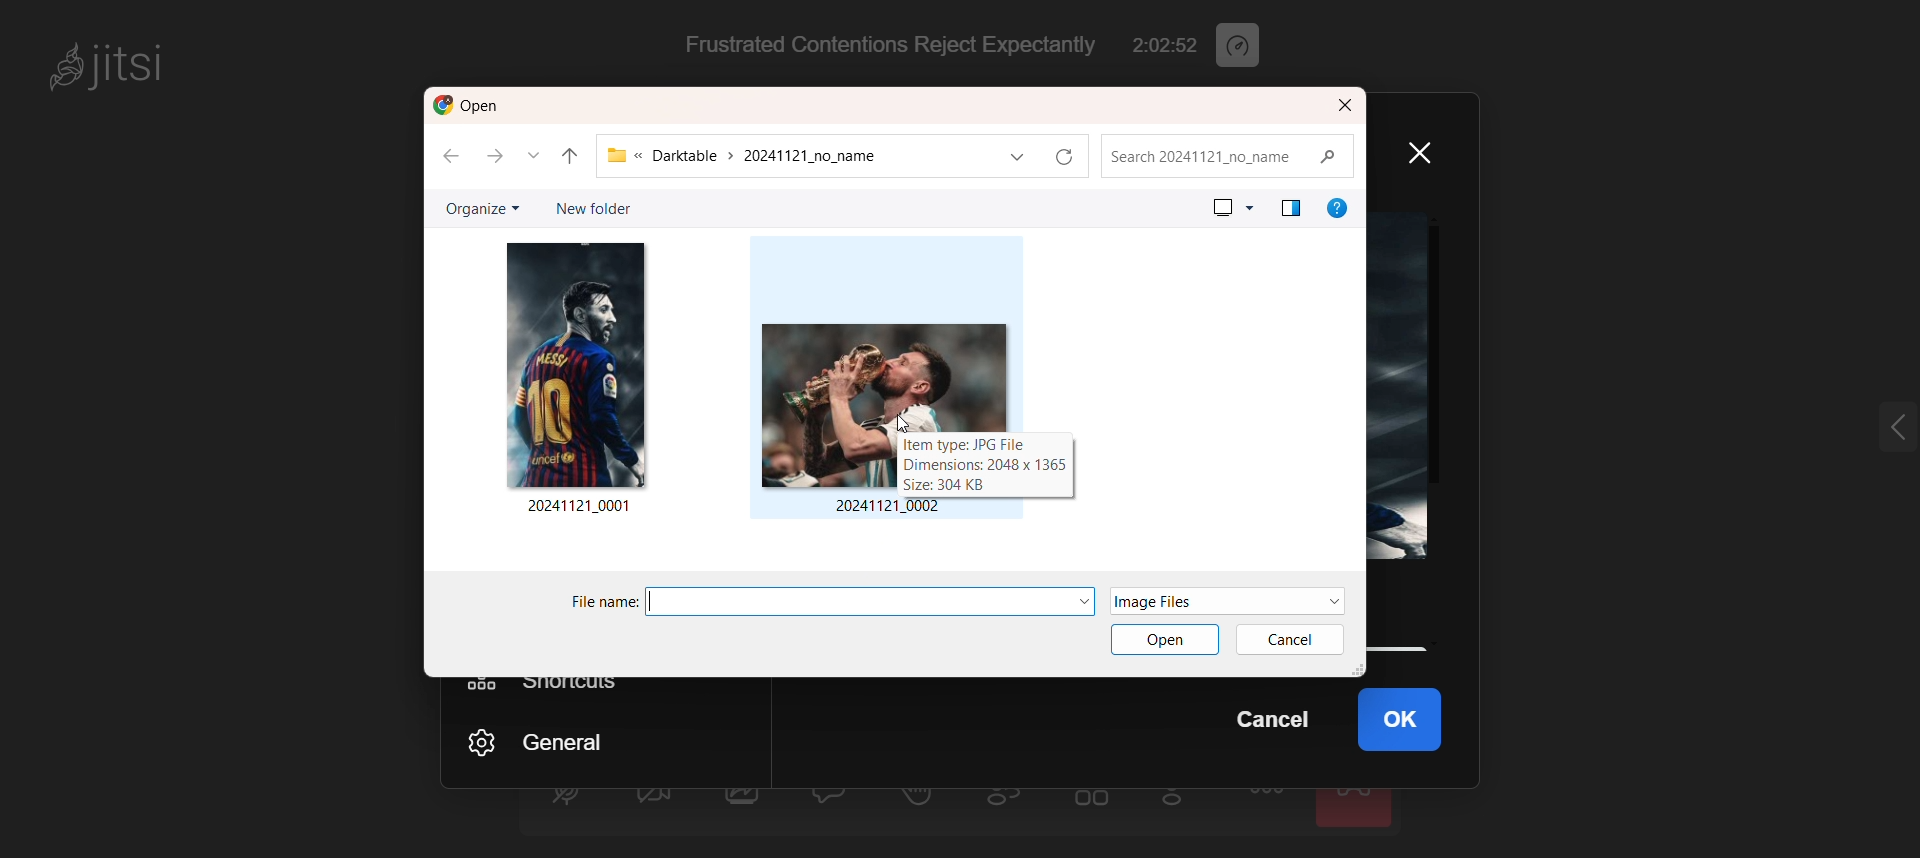 The width and height of the screenshot is (1920, 858). I want to click on more actions, so click(1268, 806).